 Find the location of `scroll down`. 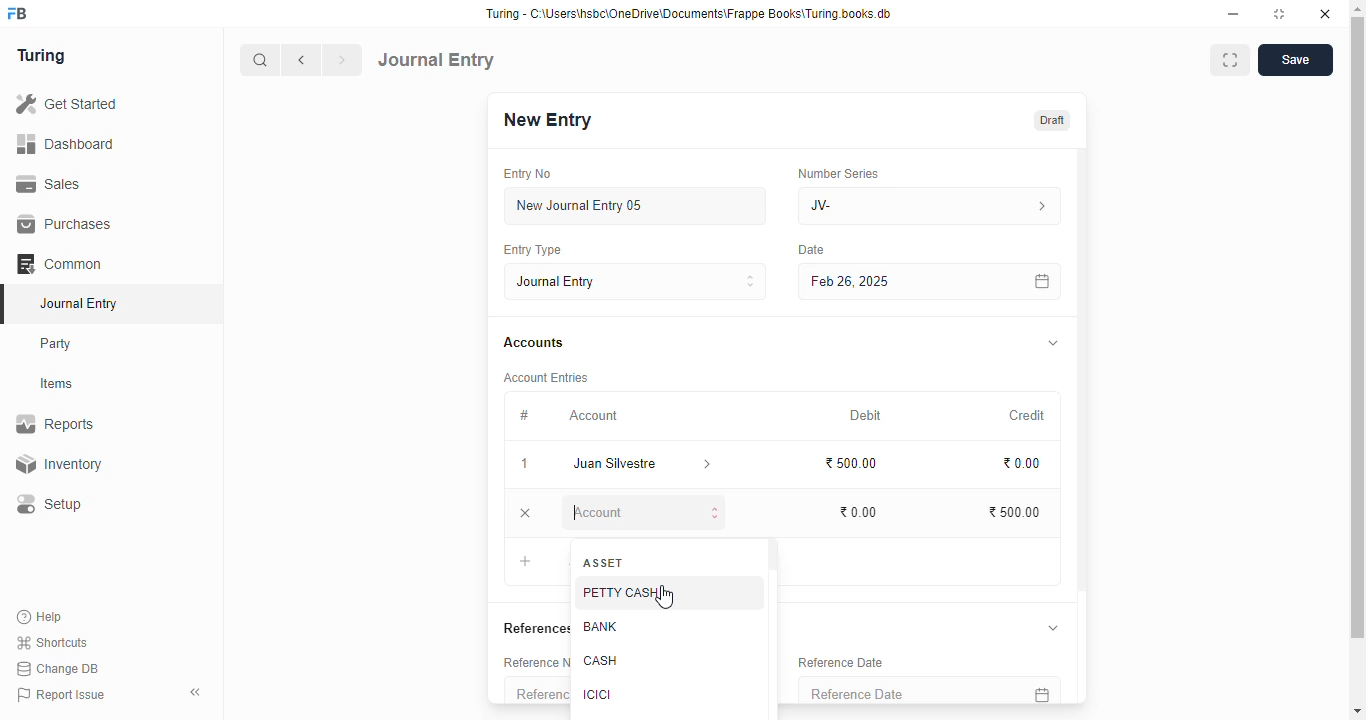

scroll down is located at coordinates (1357, 712).